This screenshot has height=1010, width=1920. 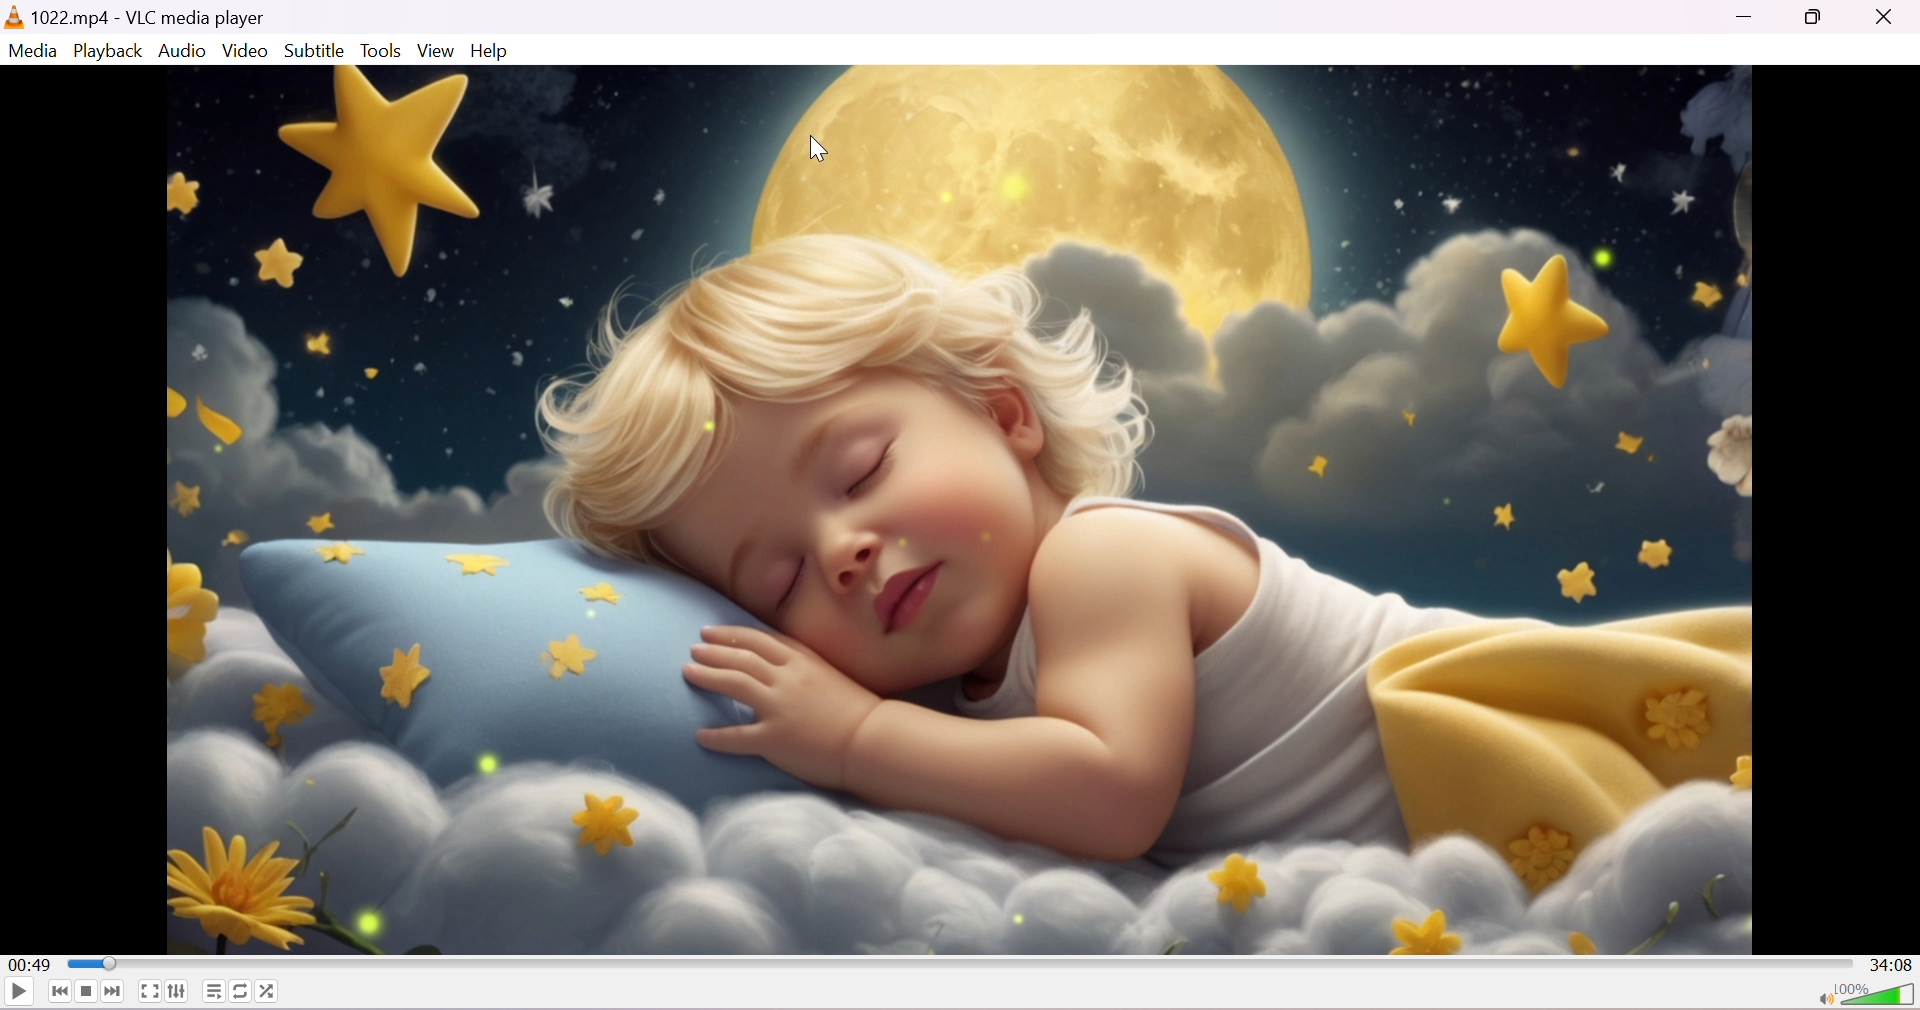 What do you see at coordinates (90, 992) in the screenshot?
I see `Stop playback` at bounding box center [90, 992].